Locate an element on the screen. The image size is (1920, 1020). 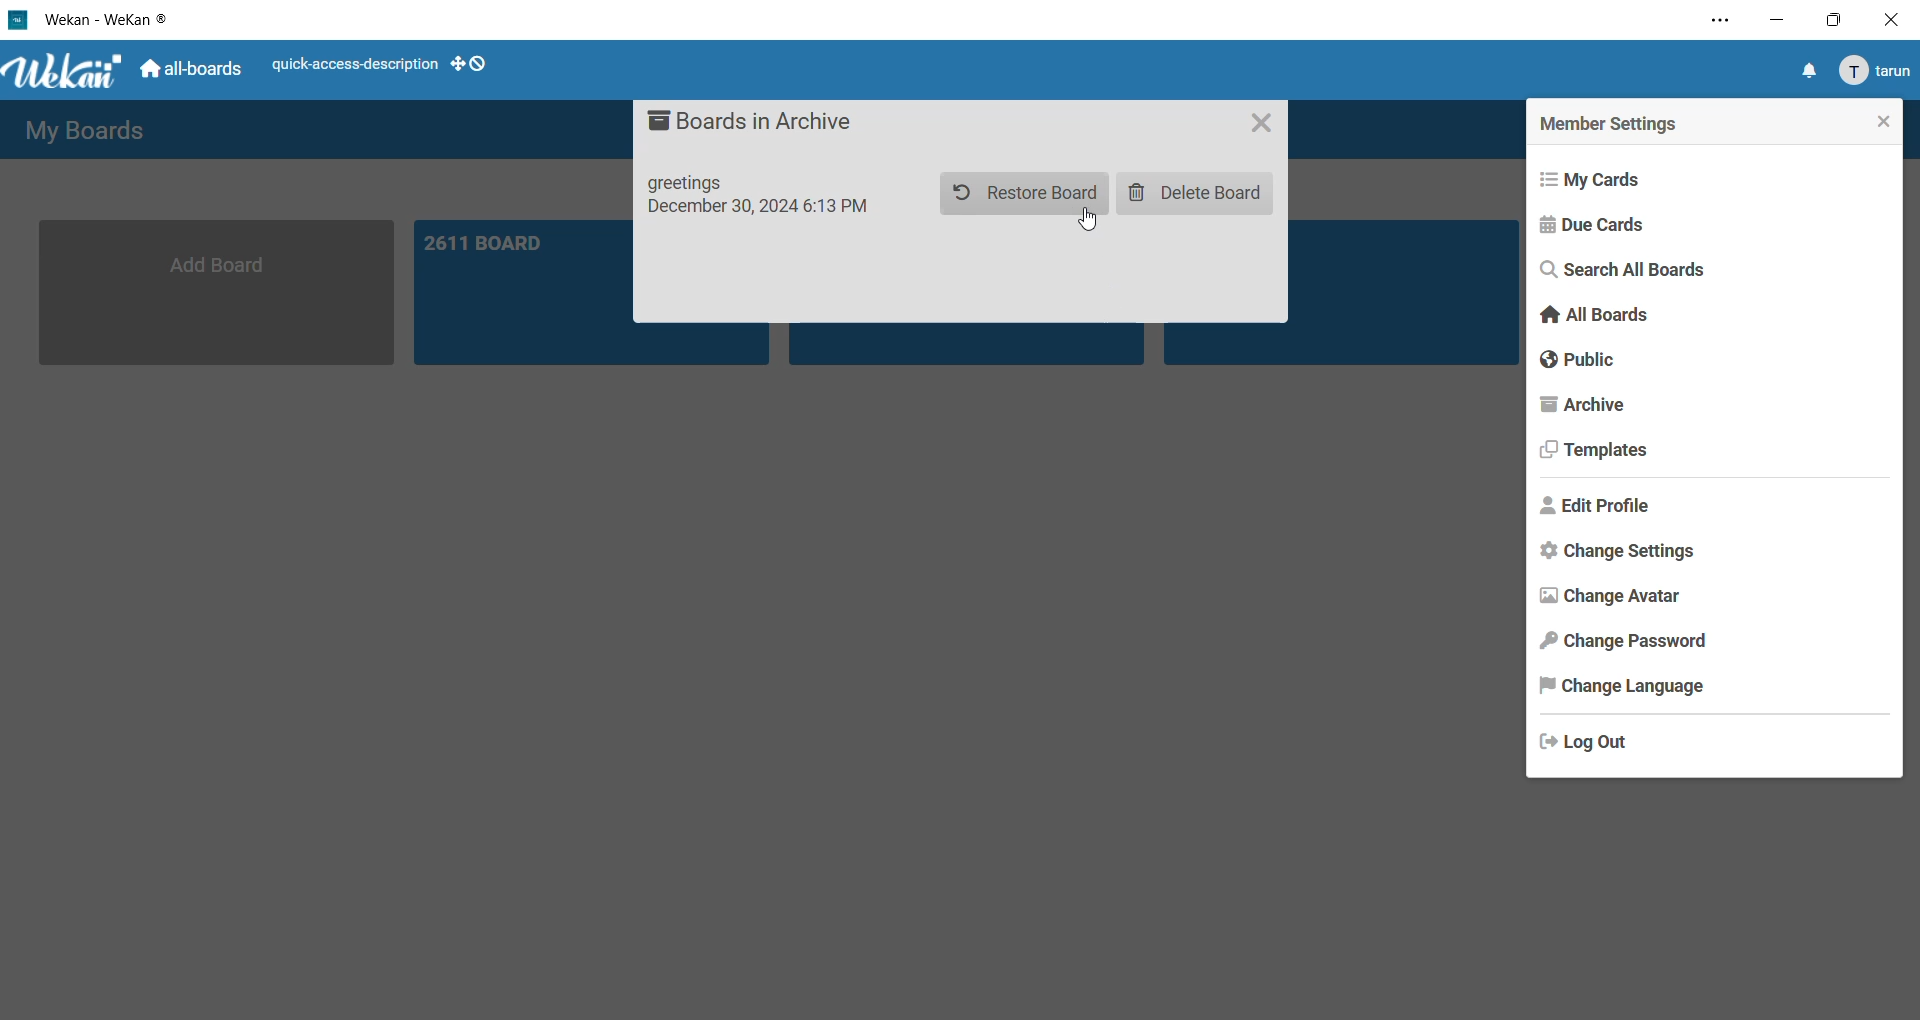
templates is located at coordinates (1599, 456).